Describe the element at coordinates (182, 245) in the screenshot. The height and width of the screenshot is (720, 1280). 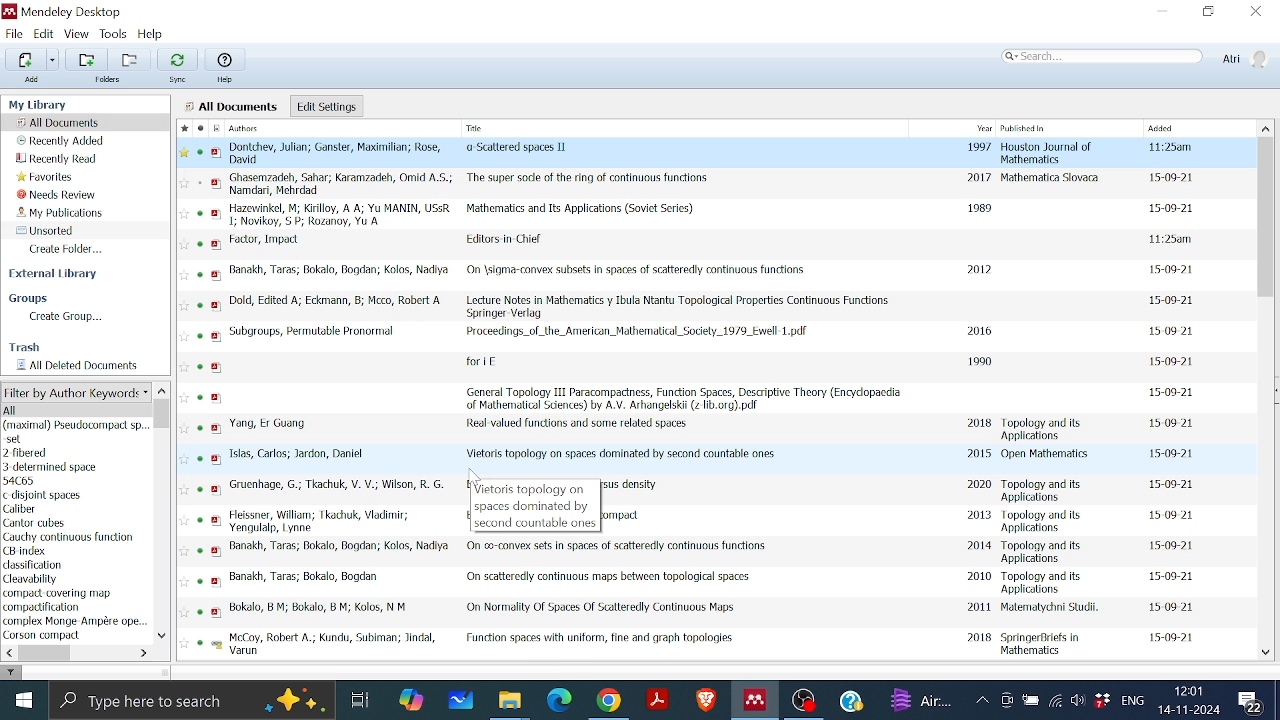
I see `favourite` at that location.